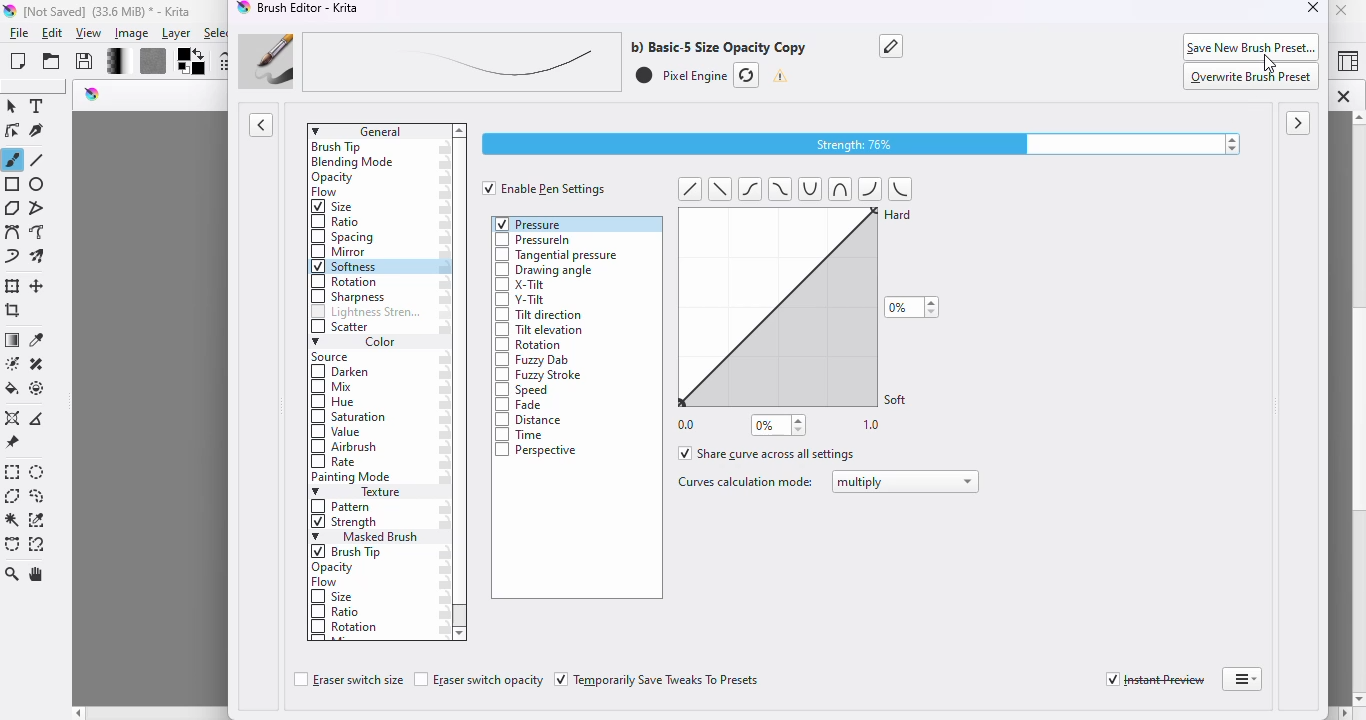  What do you see at coordinates (345, 267) in the screenshot?
I see `softness` at bounding box center [345, 267].